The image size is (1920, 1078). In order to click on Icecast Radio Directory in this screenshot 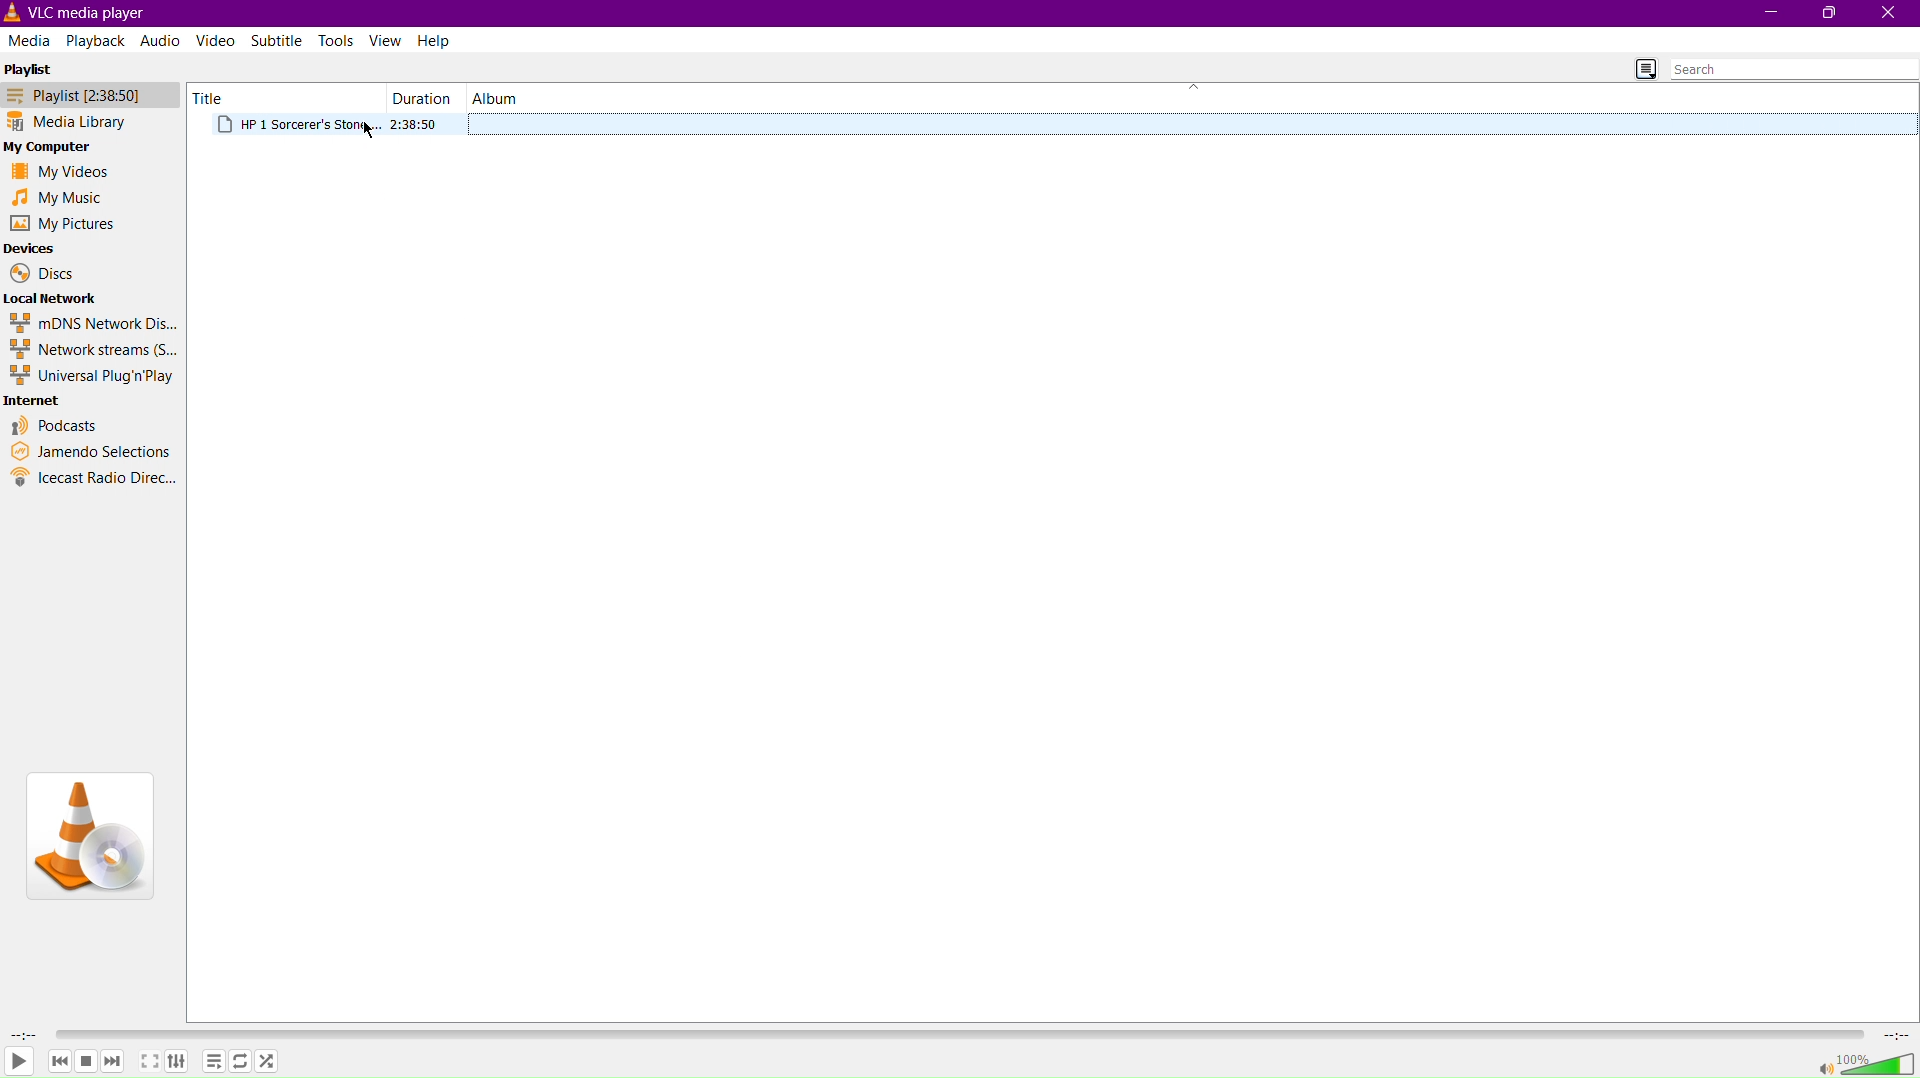, I will do `click(94, 477)`.